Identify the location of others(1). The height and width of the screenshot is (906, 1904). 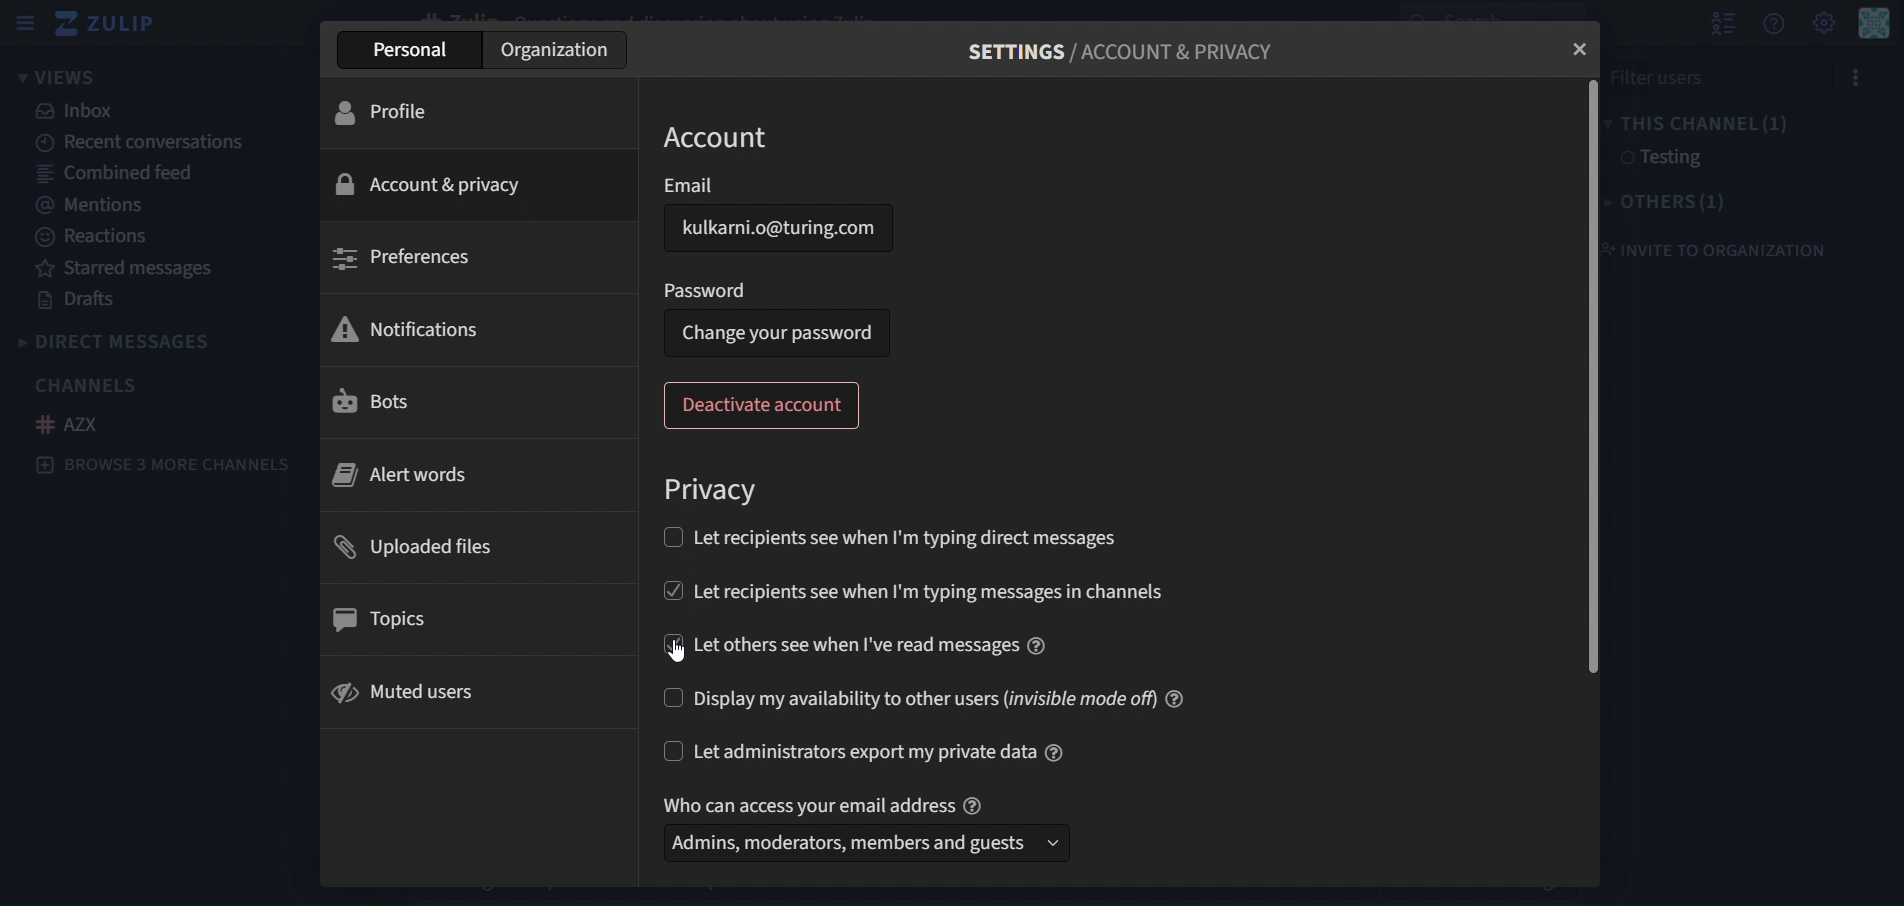
(1678, 200).